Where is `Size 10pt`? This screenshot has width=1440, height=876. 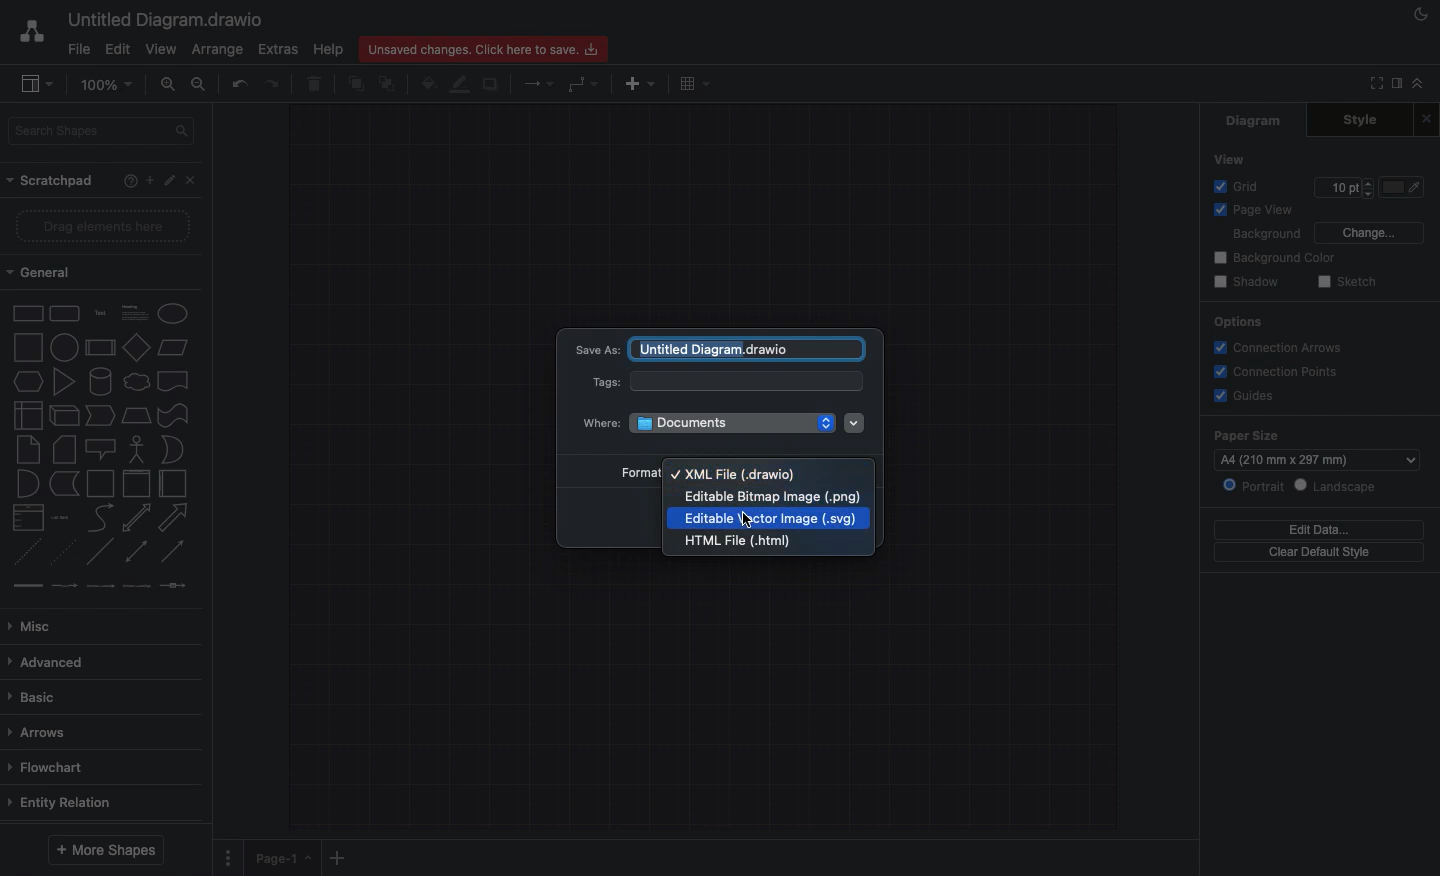
Size 10pt is located at coordinates (1344, 188).